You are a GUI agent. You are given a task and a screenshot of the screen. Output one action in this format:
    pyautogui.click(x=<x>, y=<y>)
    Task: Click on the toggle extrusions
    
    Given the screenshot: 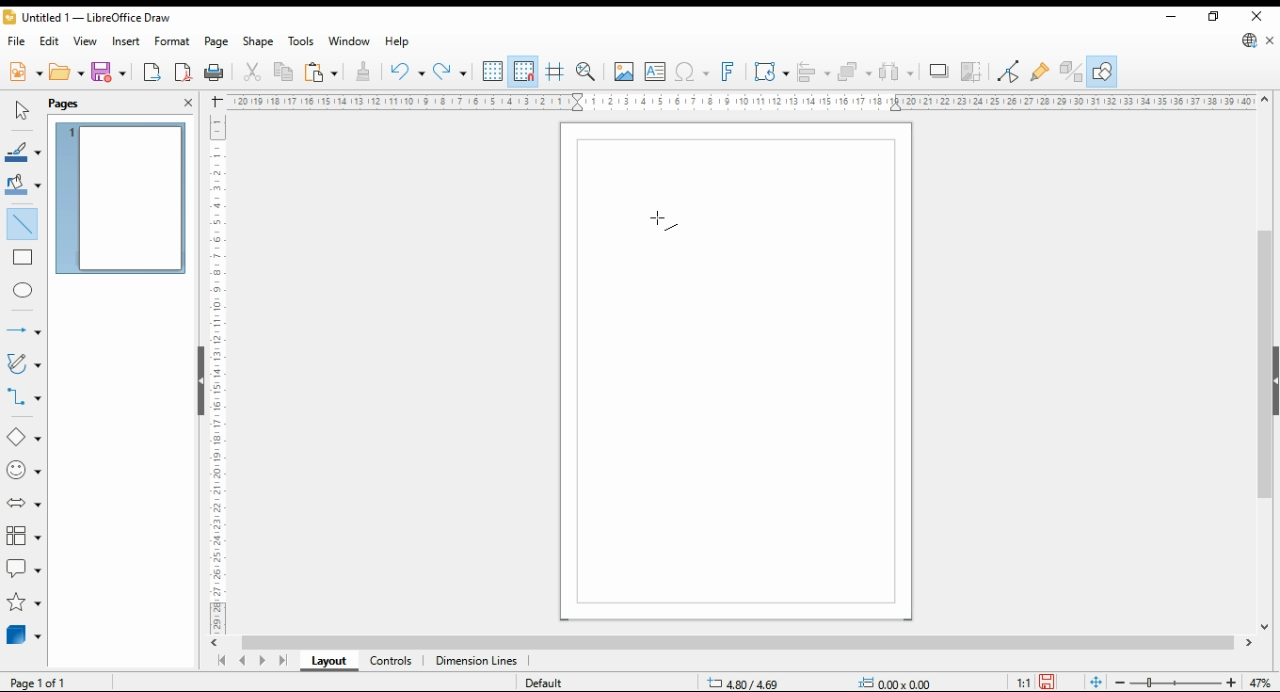 What is the action you would take?
    pyautogui.click(x=1071, y=72)
    